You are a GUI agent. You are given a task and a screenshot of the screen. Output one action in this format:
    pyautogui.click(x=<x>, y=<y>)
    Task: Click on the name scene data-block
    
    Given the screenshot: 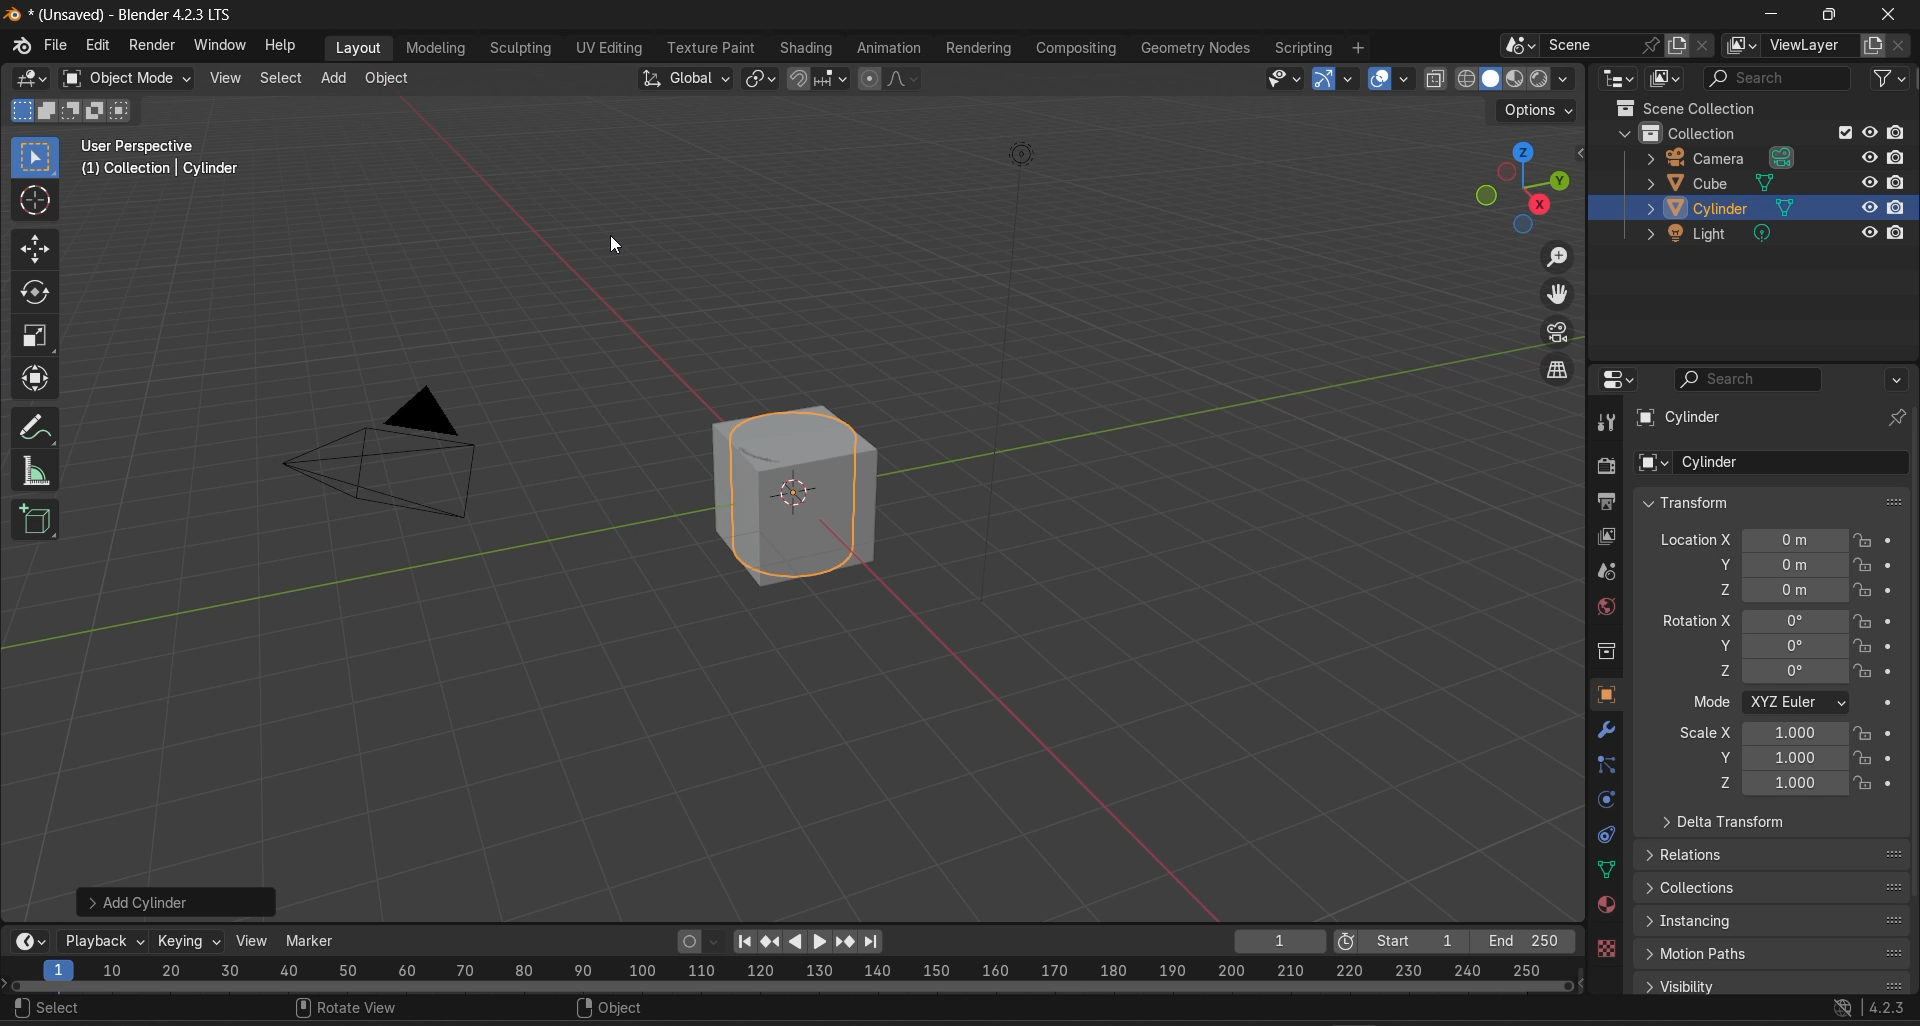 What is the action you would take?
    pyautogui.click(x=1591, y=46)
    